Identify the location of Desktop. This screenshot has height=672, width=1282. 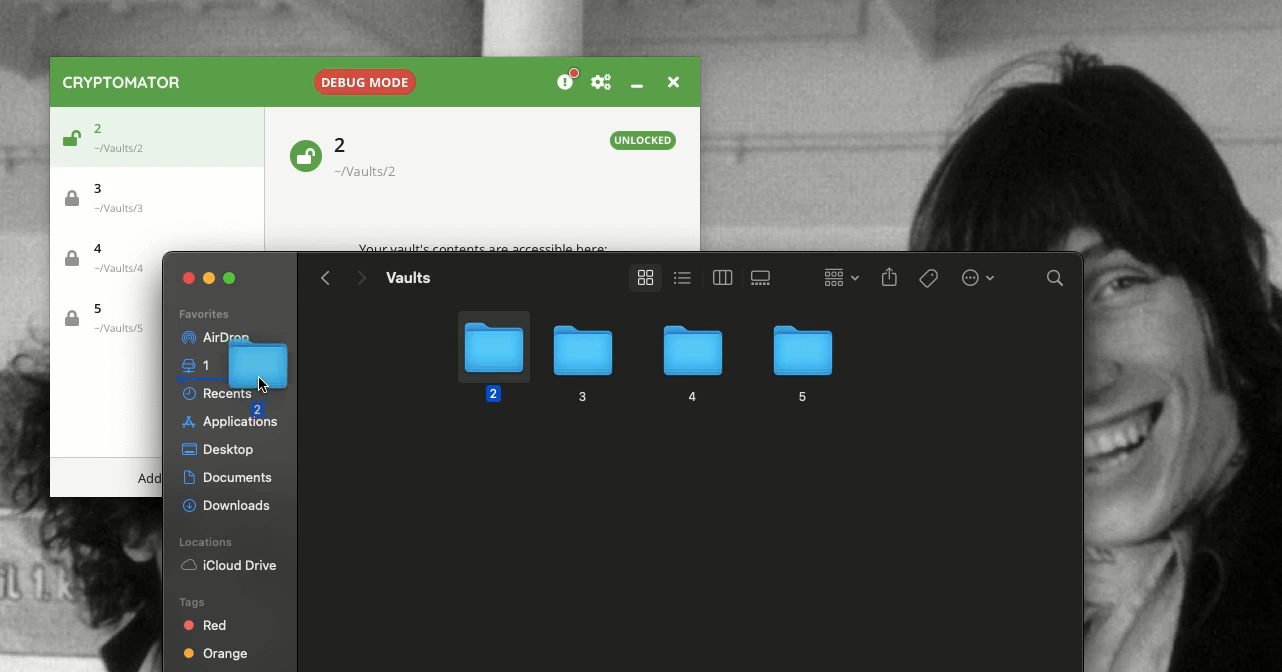
(218, 451).